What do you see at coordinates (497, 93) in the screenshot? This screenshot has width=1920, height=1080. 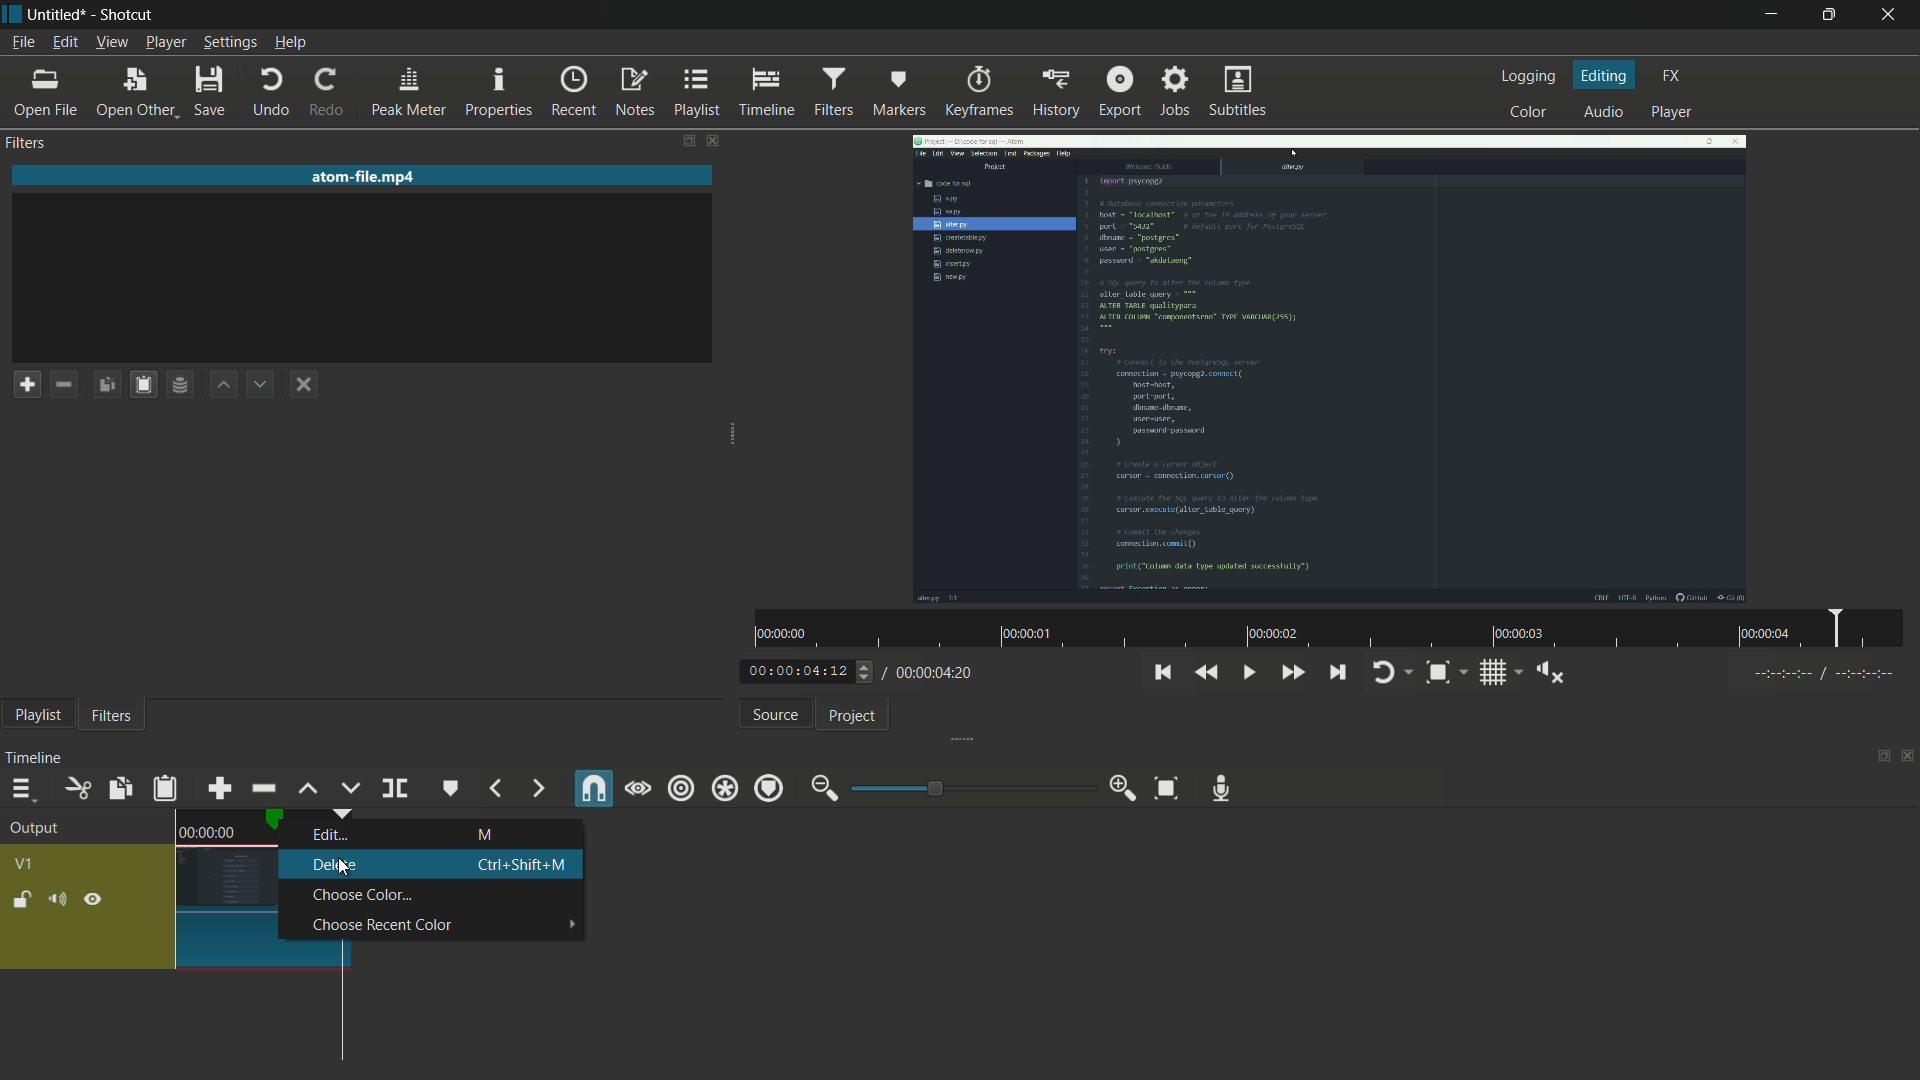 I see `properties` at bounding box center [497, 93].